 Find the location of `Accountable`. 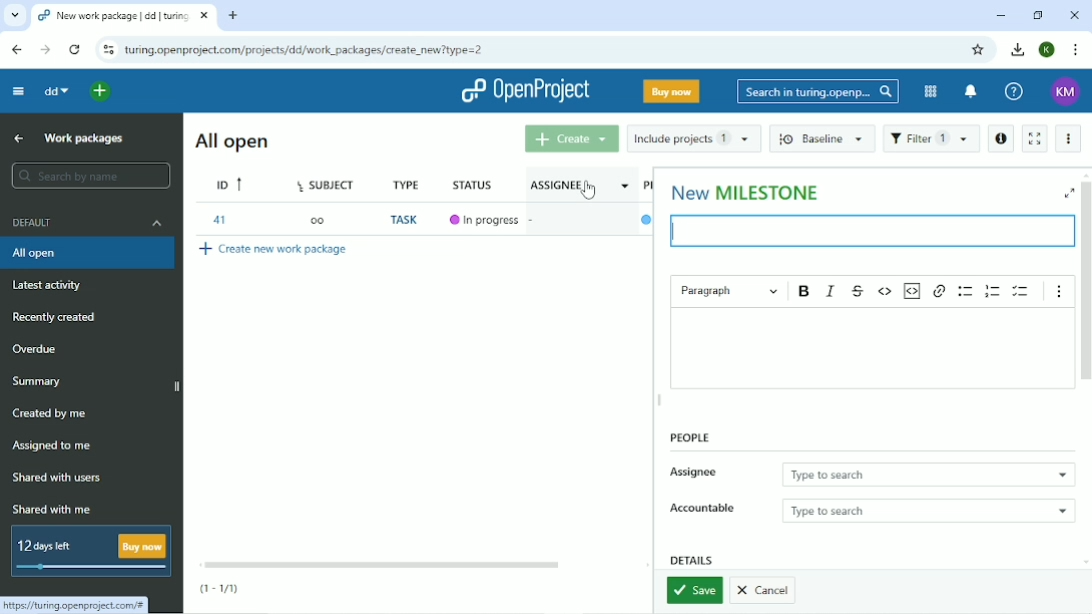

Accountable is located at coordinates (871, 510).